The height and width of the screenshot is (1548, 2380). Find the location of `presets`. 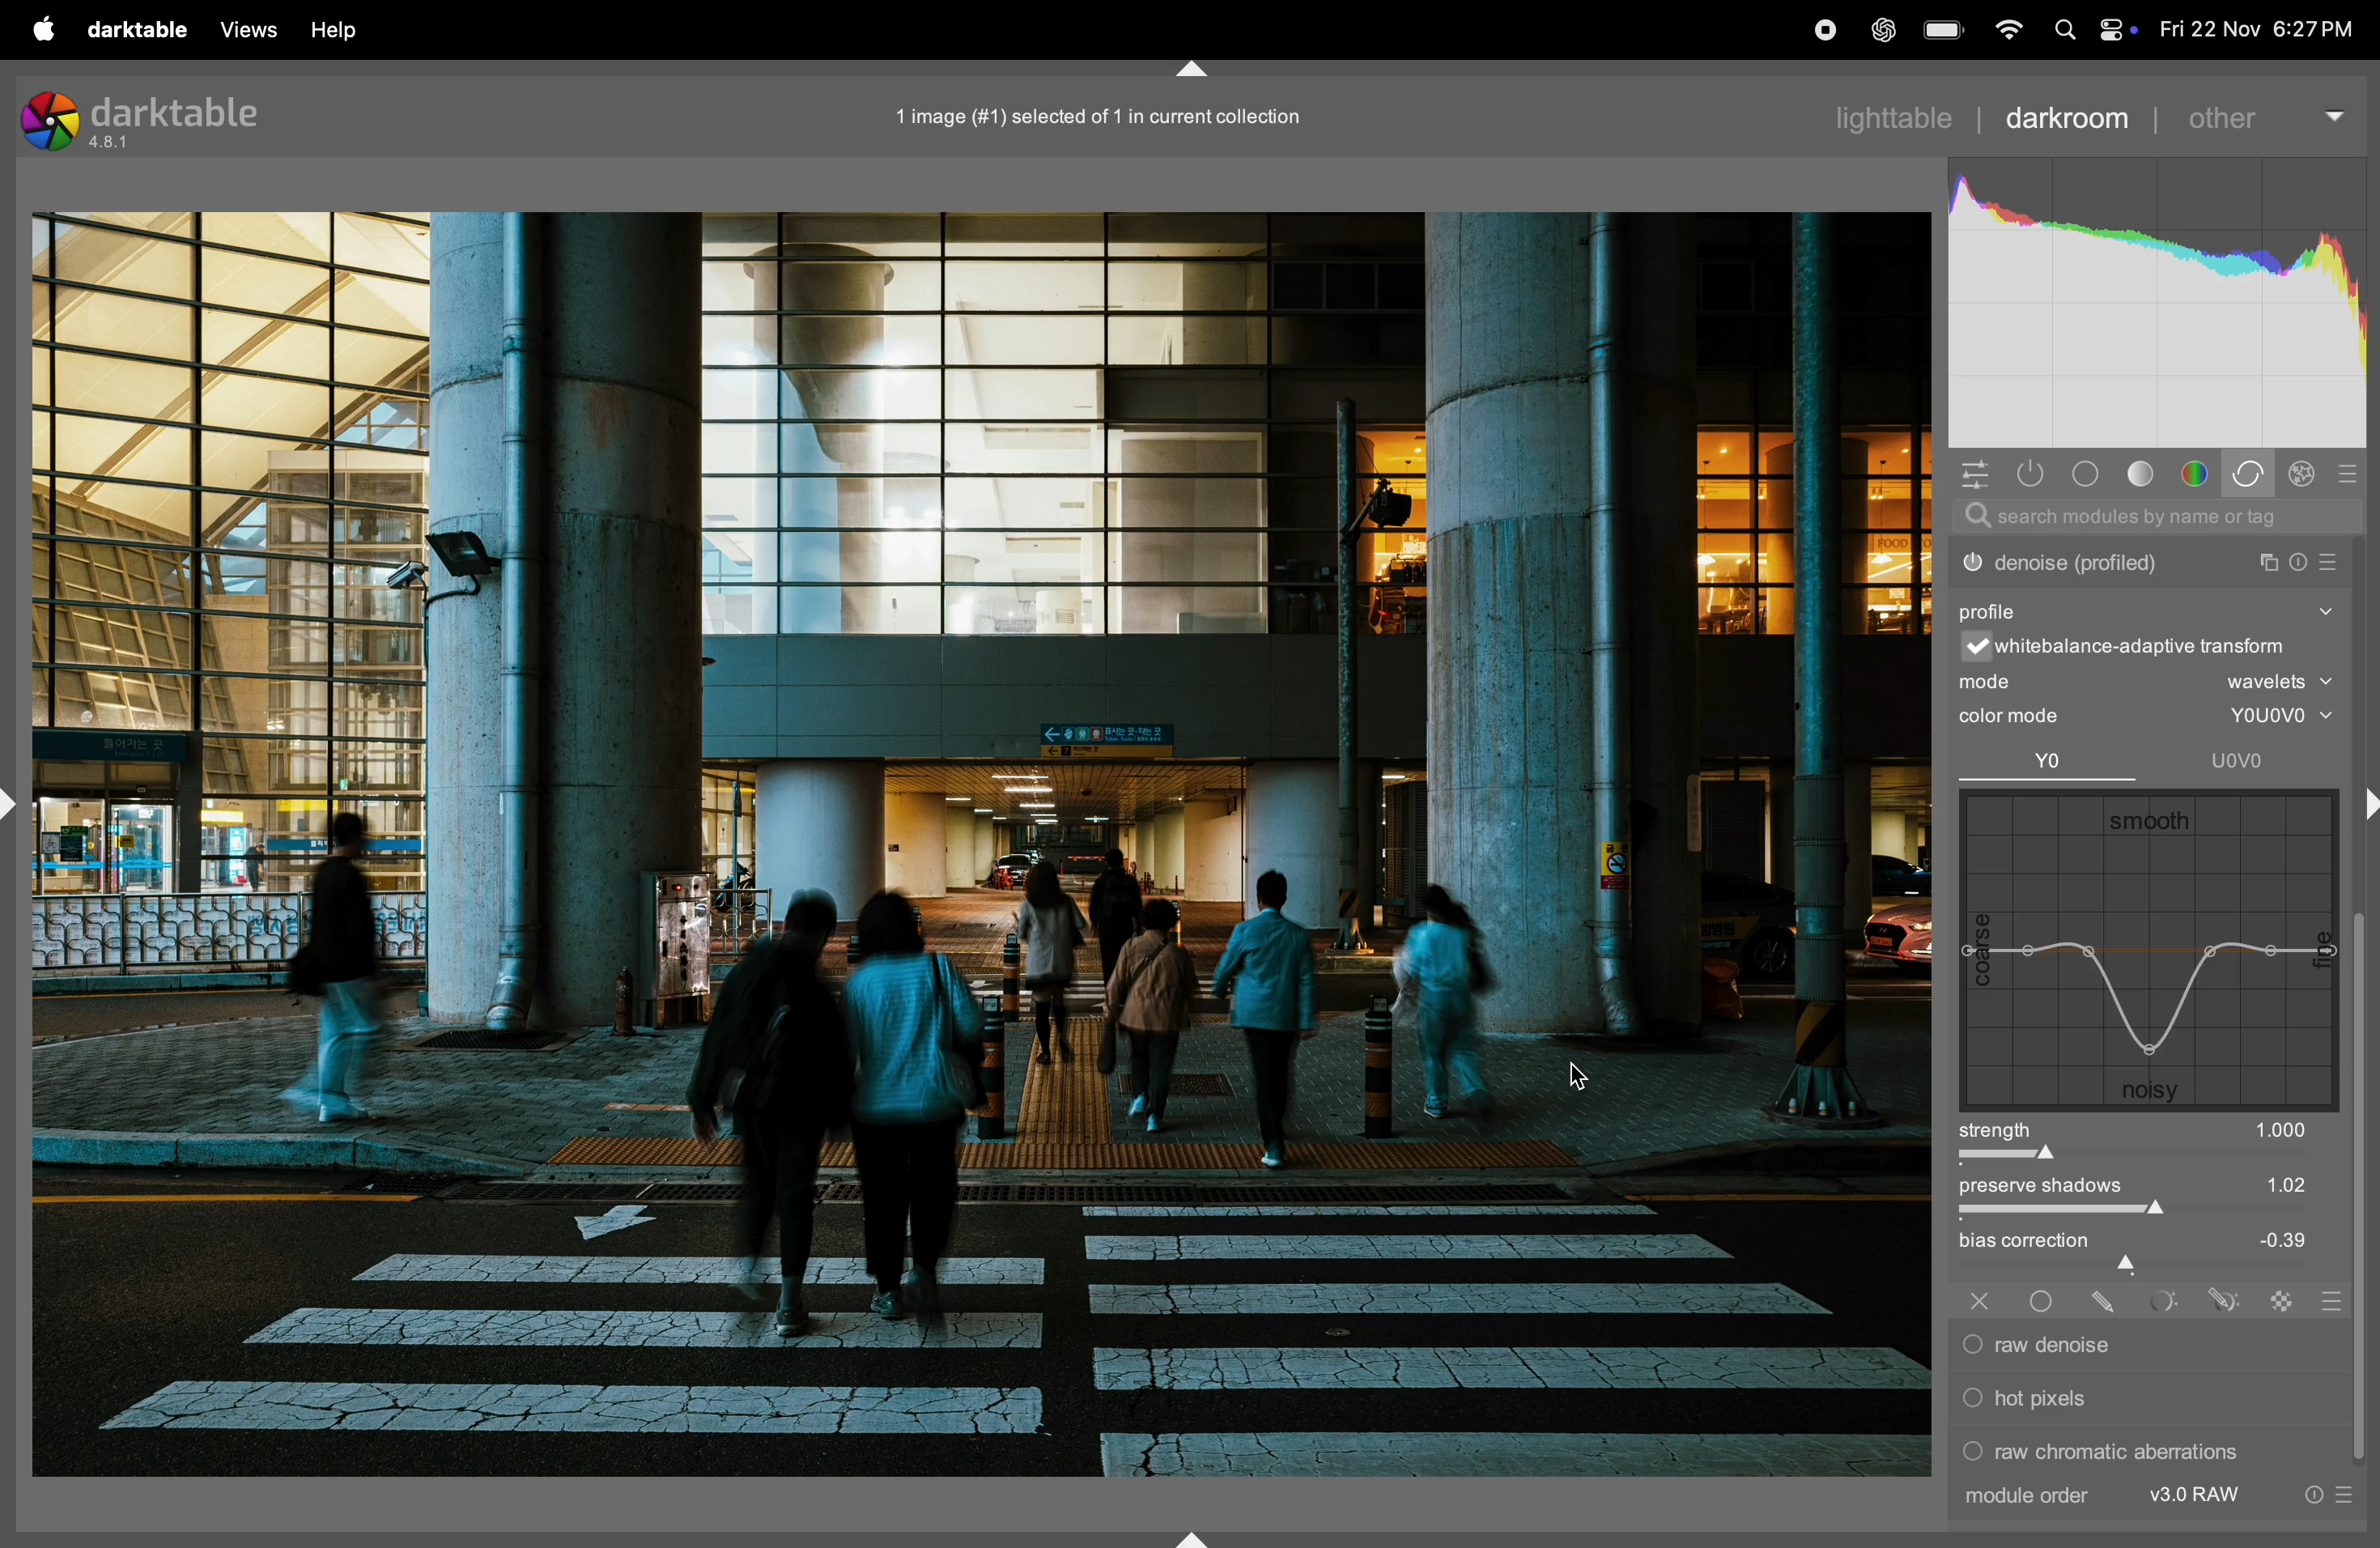

presets is located at coordinates (2328, 562).